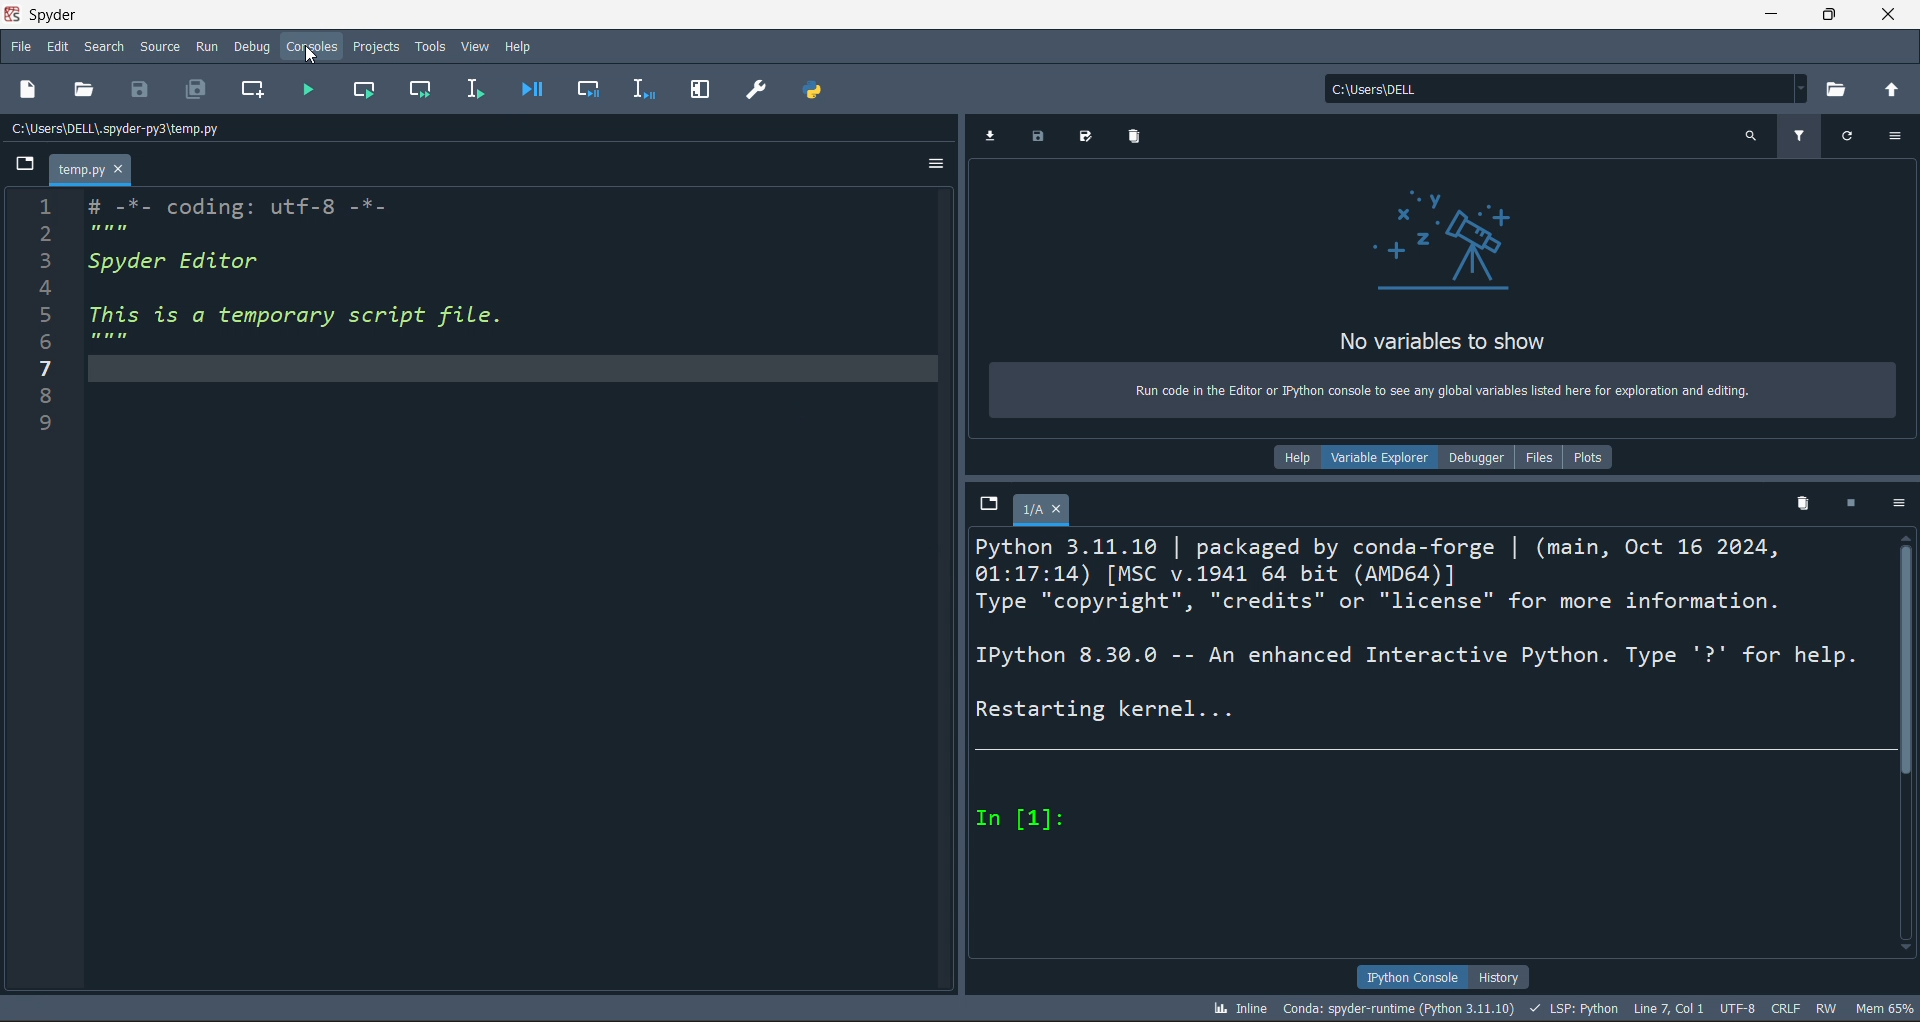 The height and width of the screenshot is (1022, 1920). I want to click on help, so click(520, 45).